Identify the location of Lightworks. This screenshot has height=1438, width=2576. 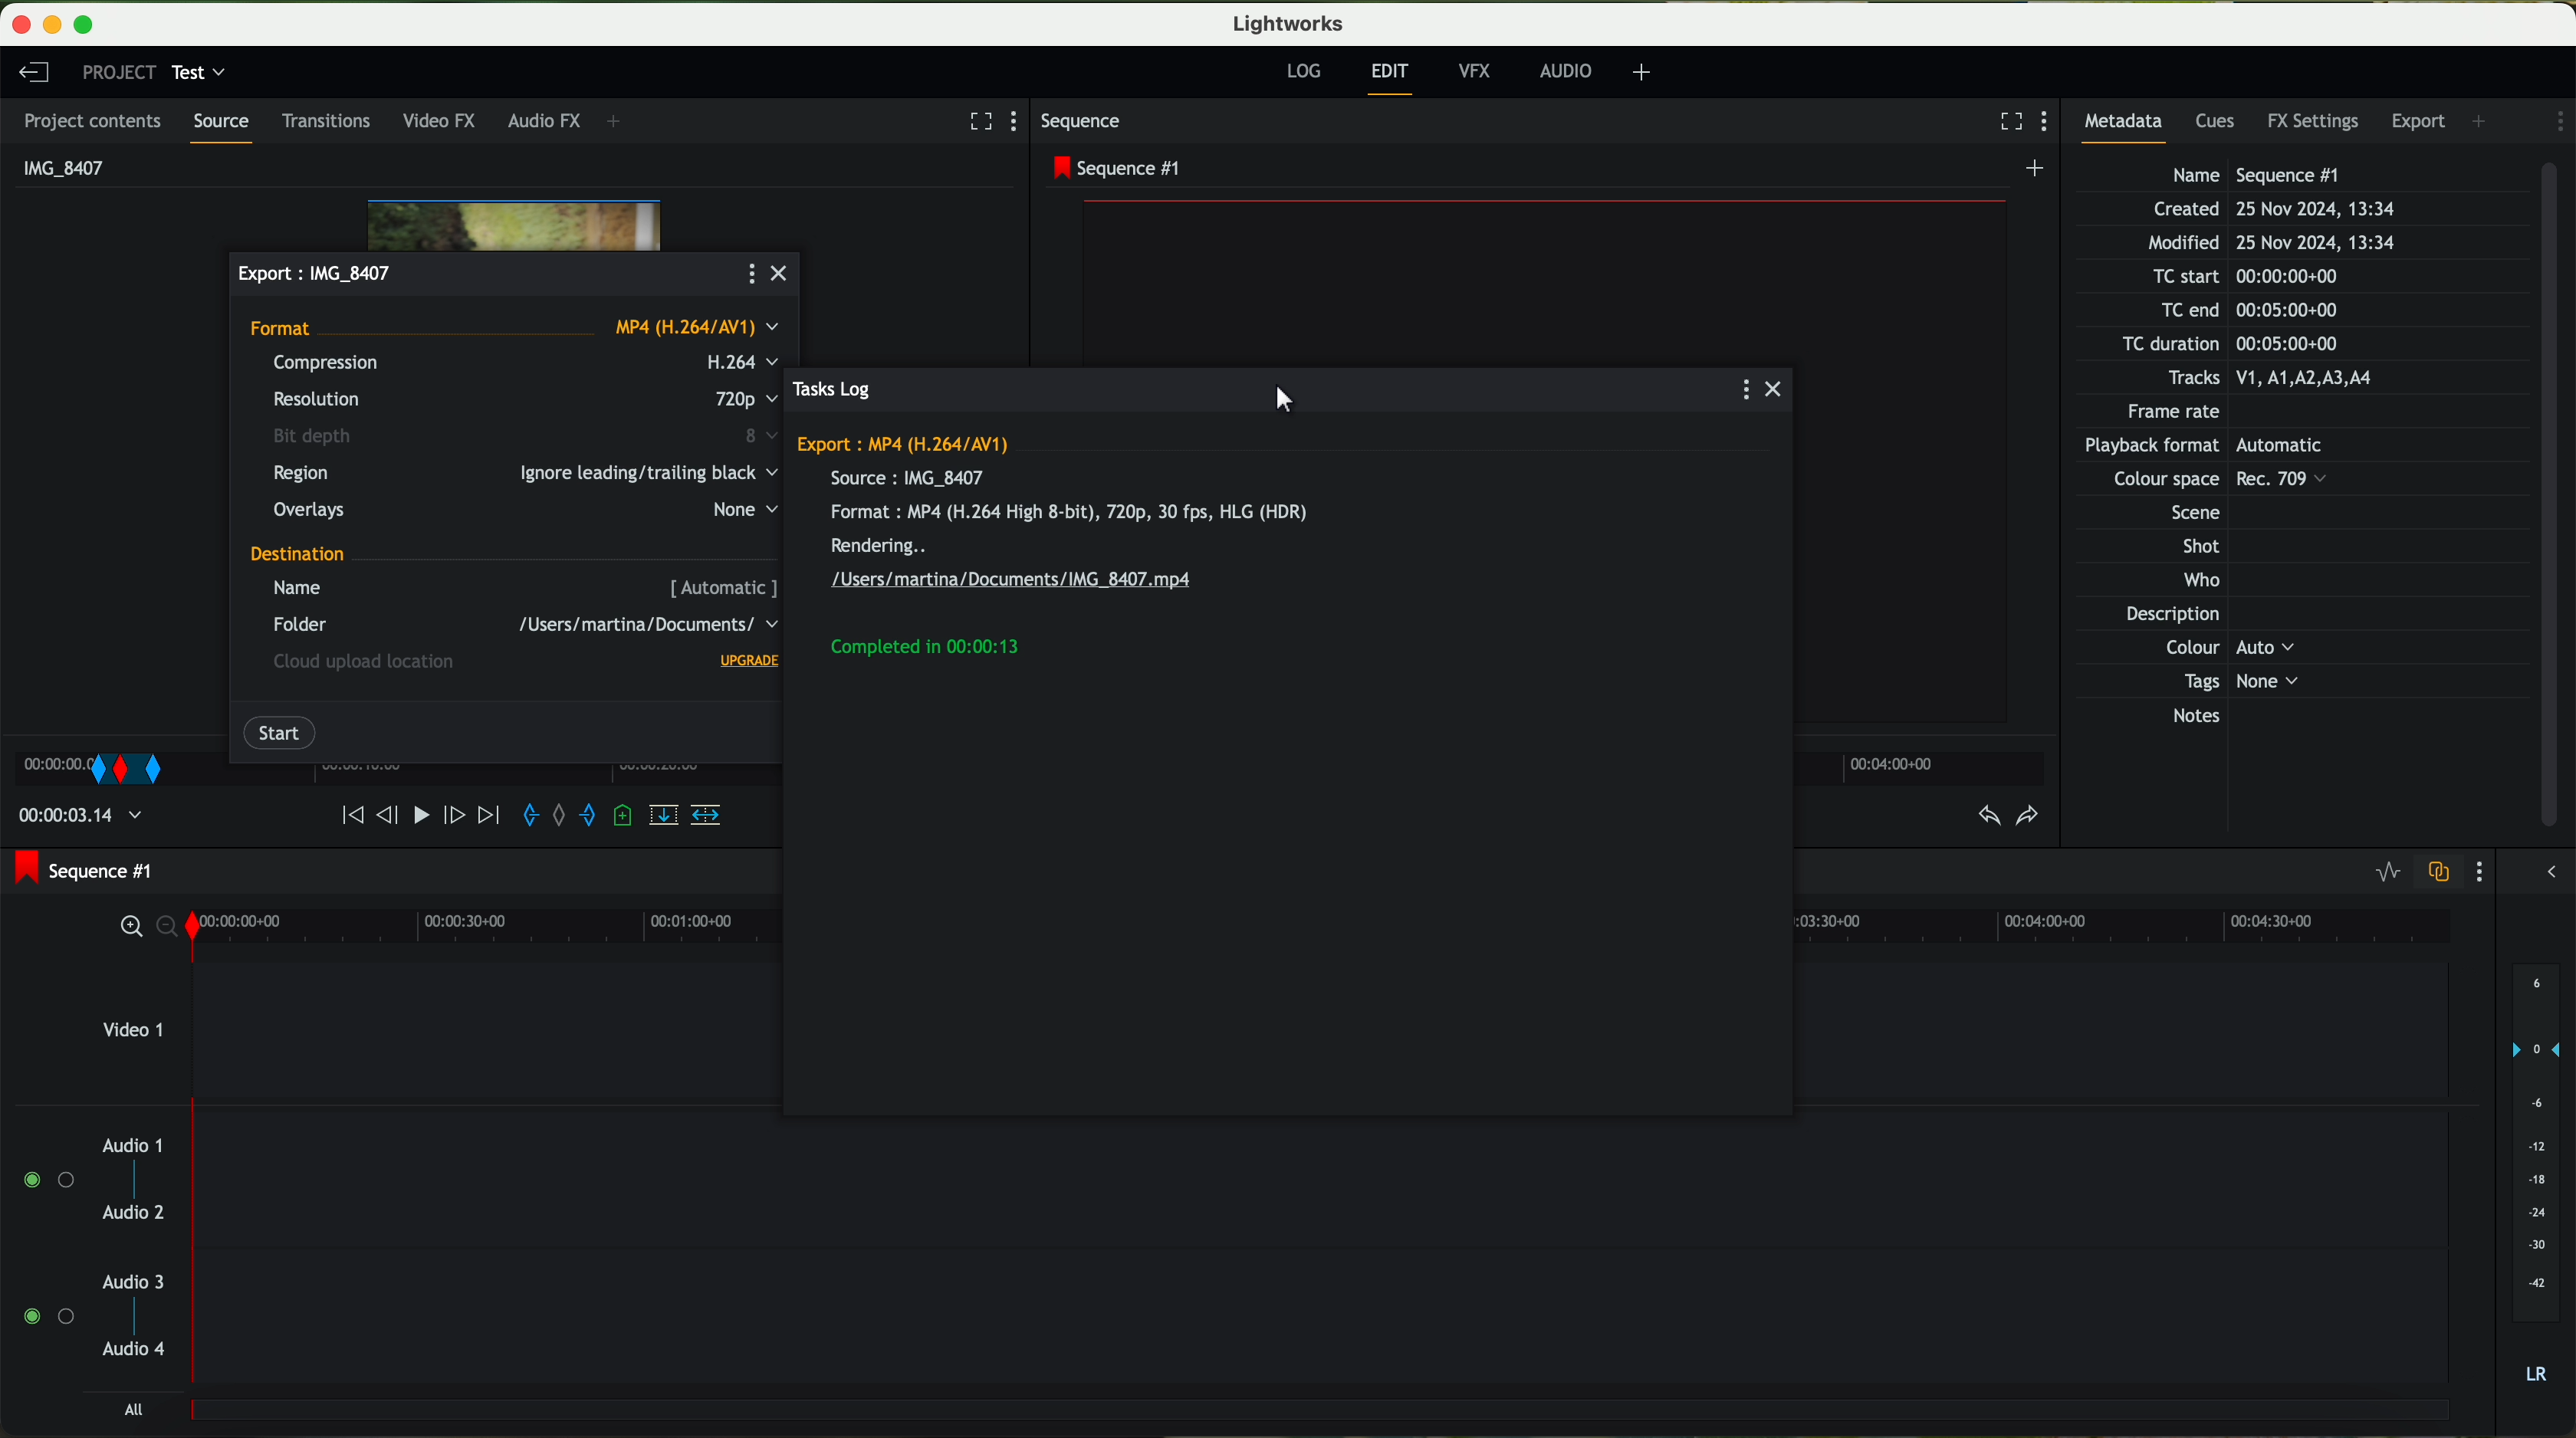
(1286, 24).